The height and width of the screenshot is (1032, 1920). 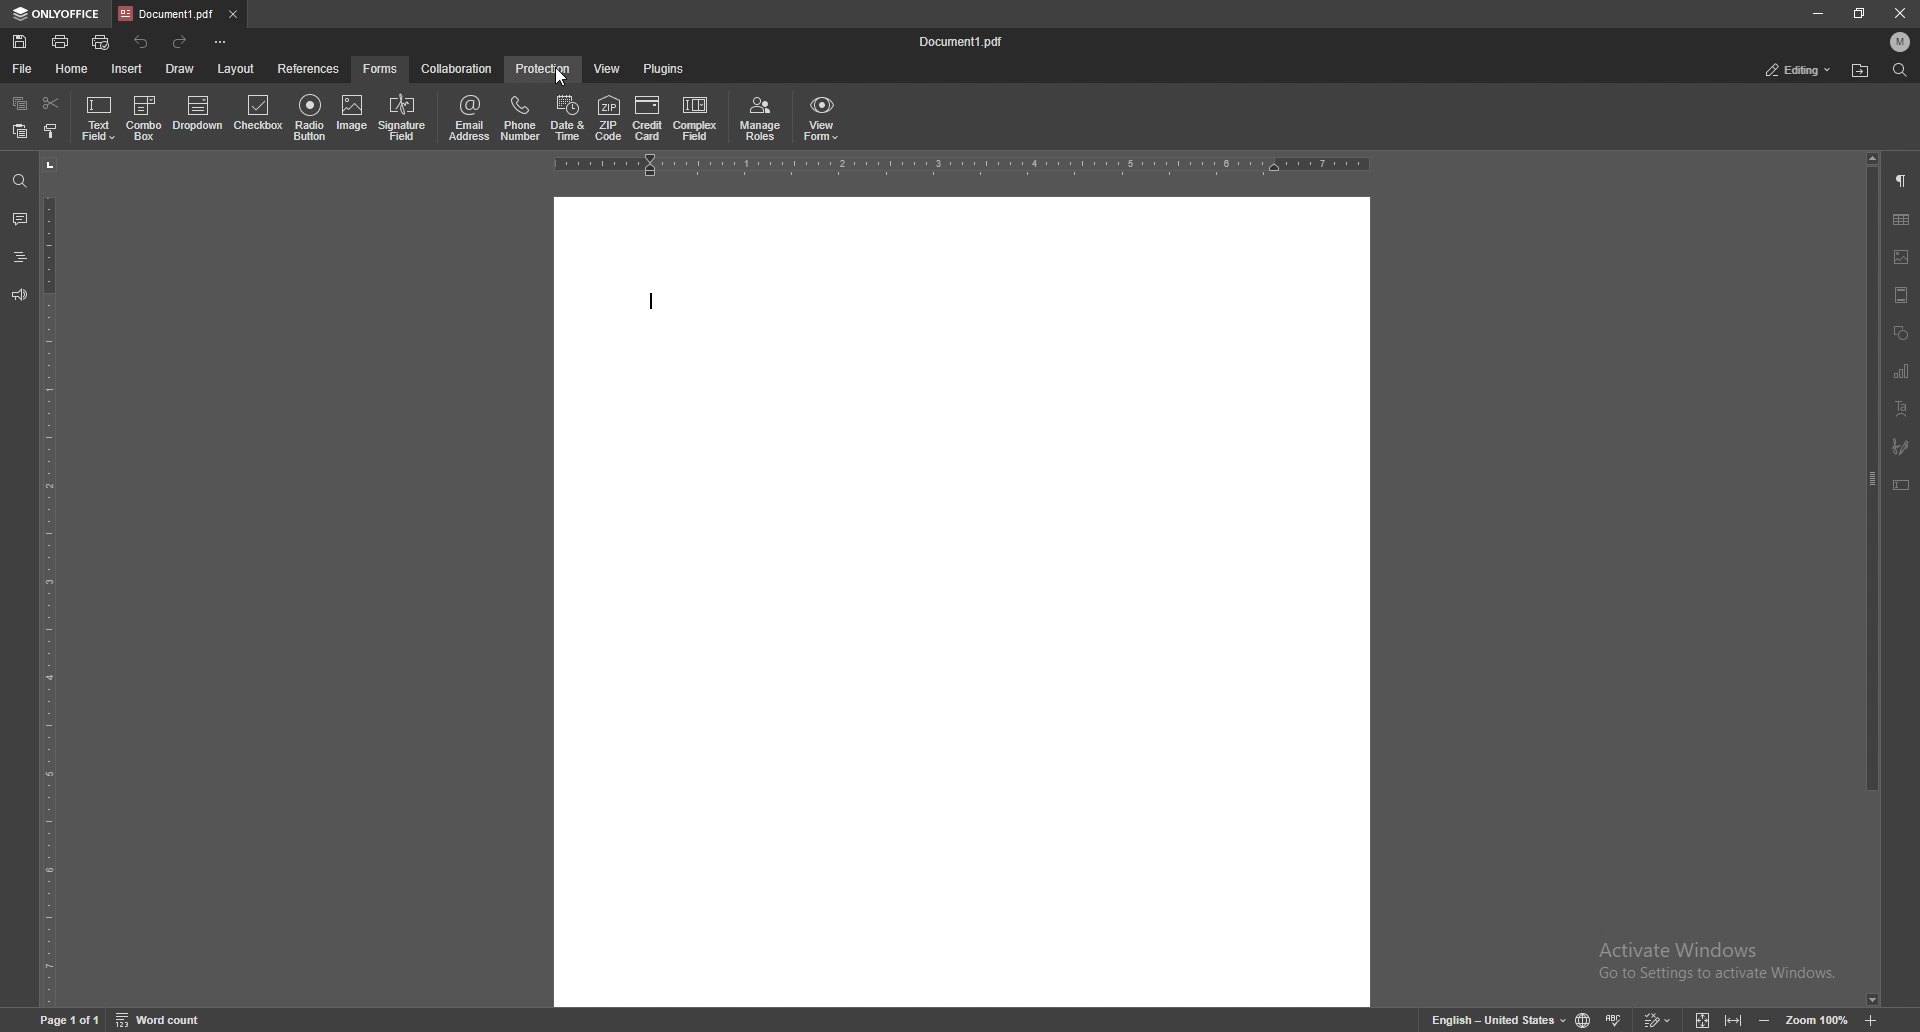 I want to click on shapes, so click(x=1901, y=333).